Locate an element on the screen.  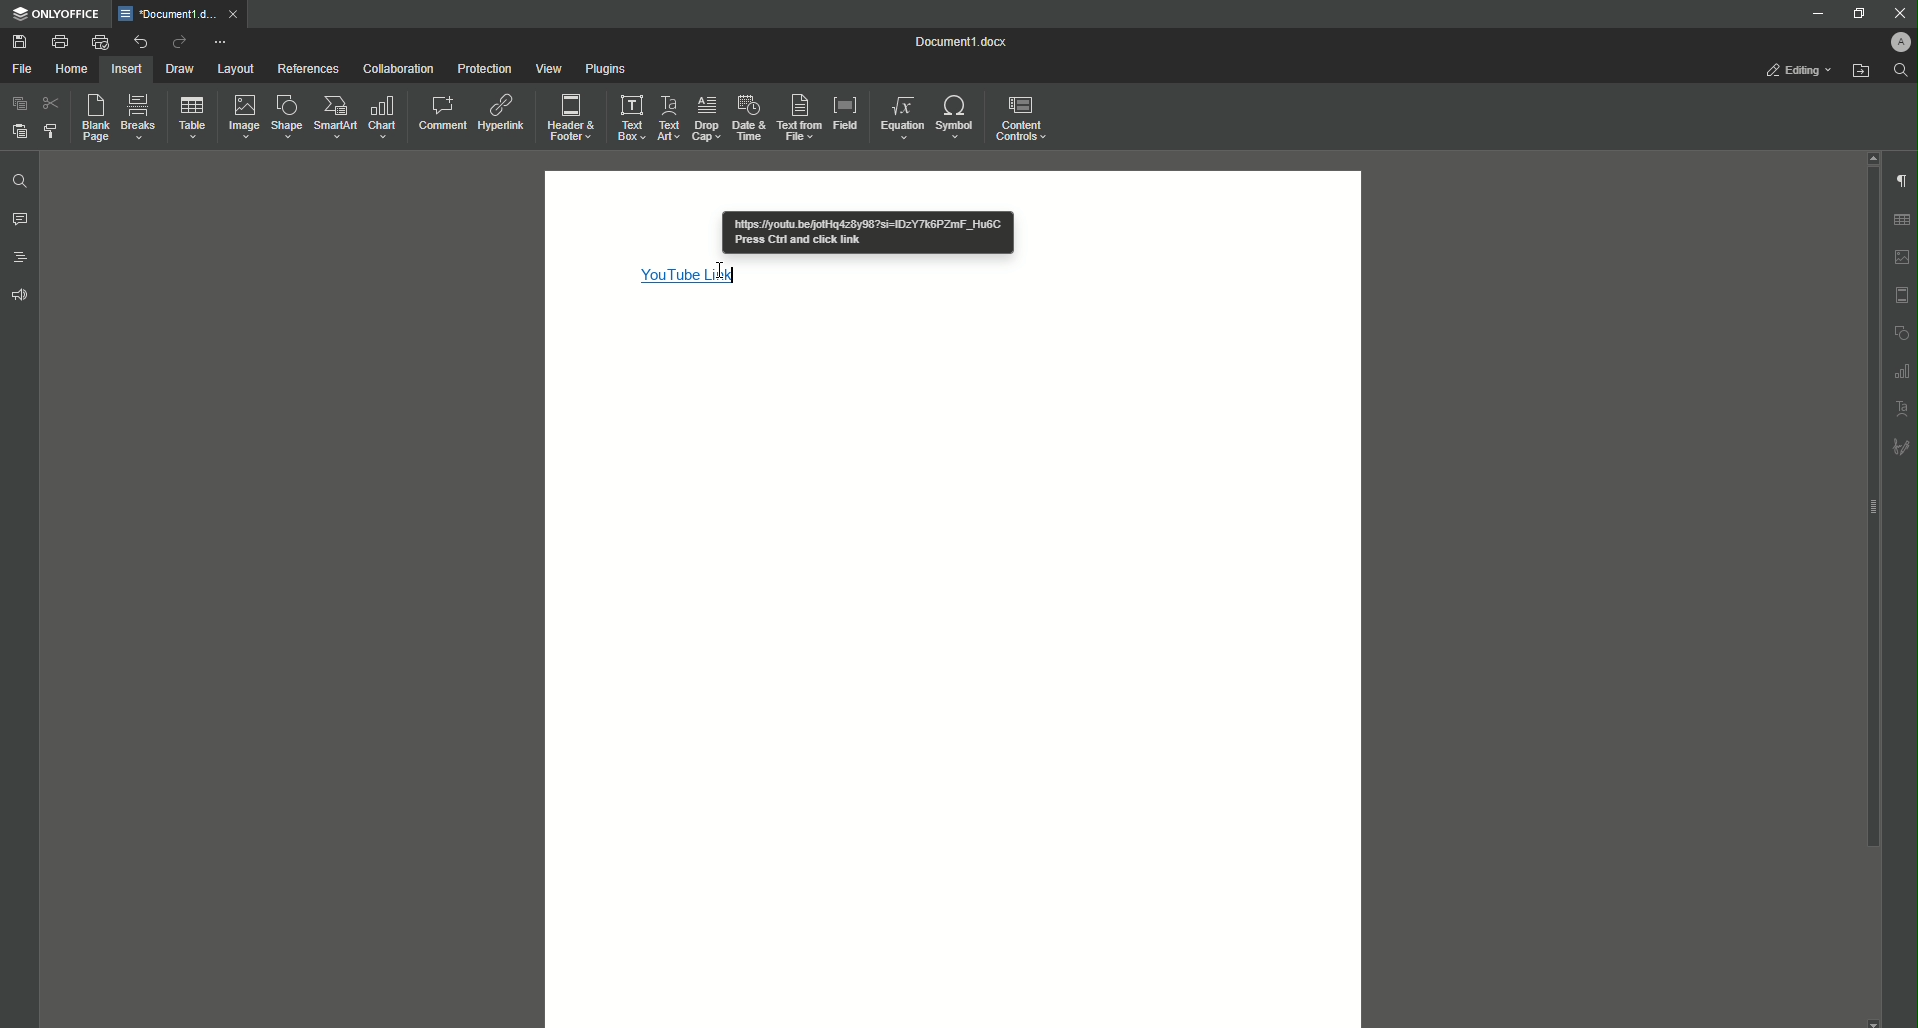
Restore is located at coordinates (1856, 15).